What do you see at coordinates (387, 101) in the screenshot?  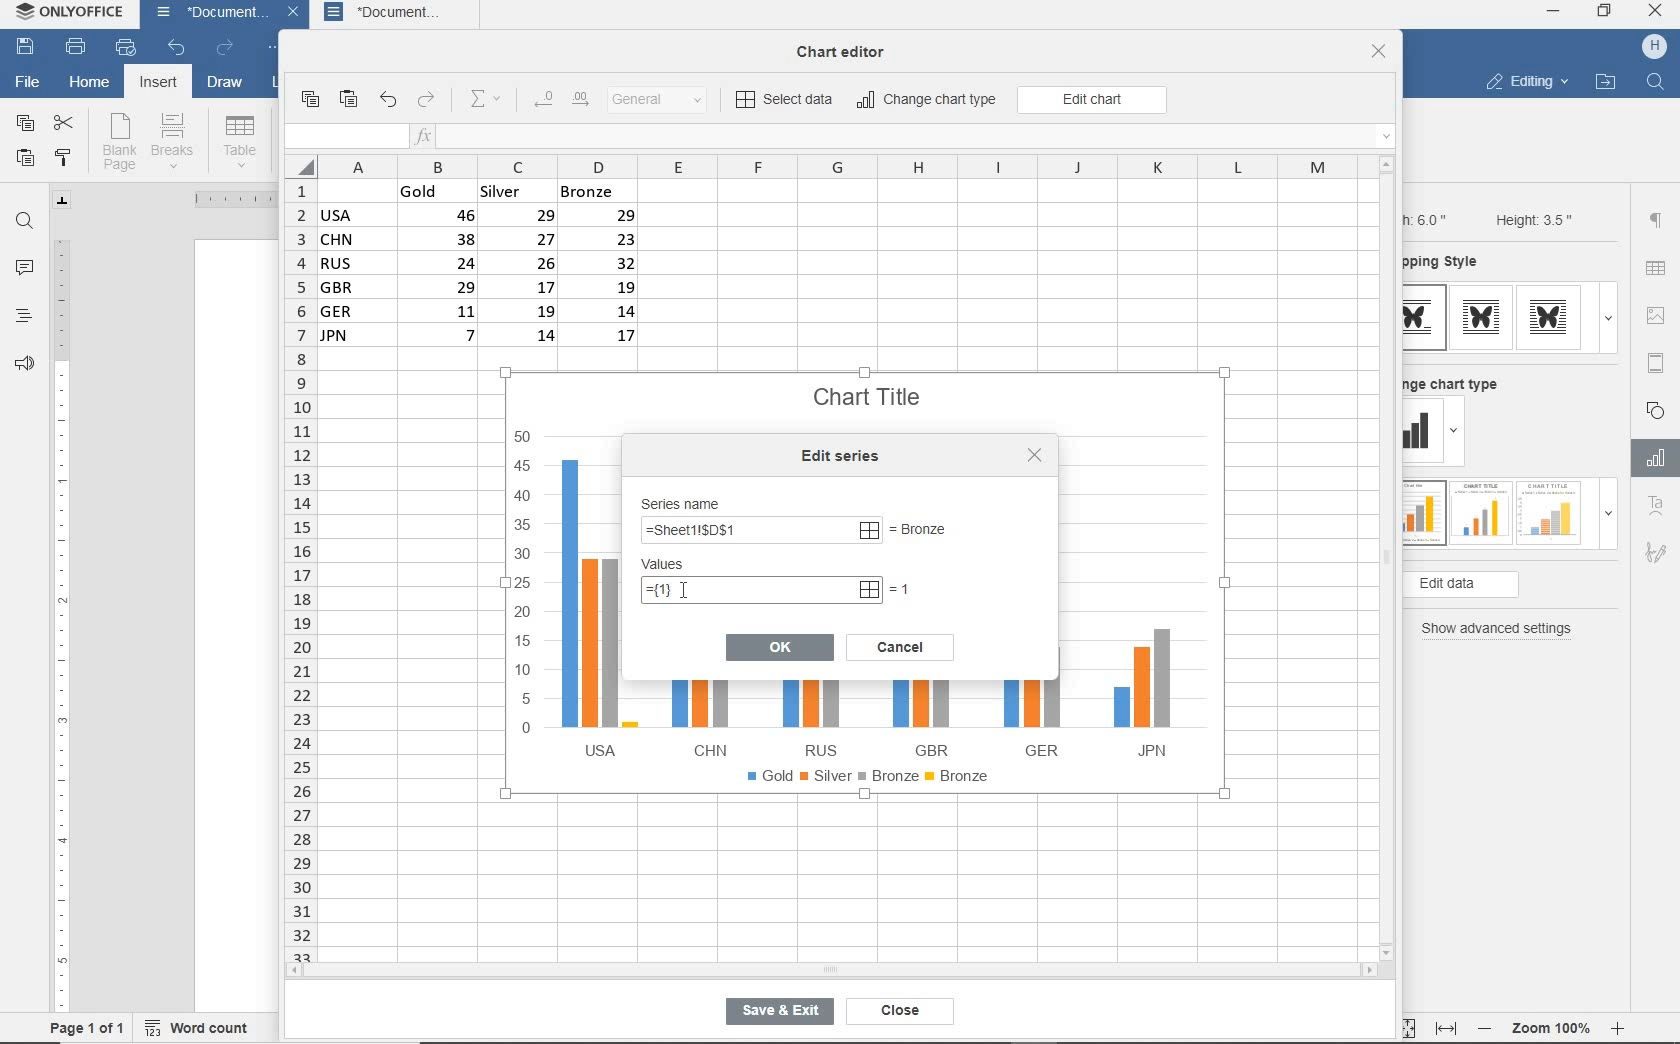 I see `undo` at bounding box center [387, 101].